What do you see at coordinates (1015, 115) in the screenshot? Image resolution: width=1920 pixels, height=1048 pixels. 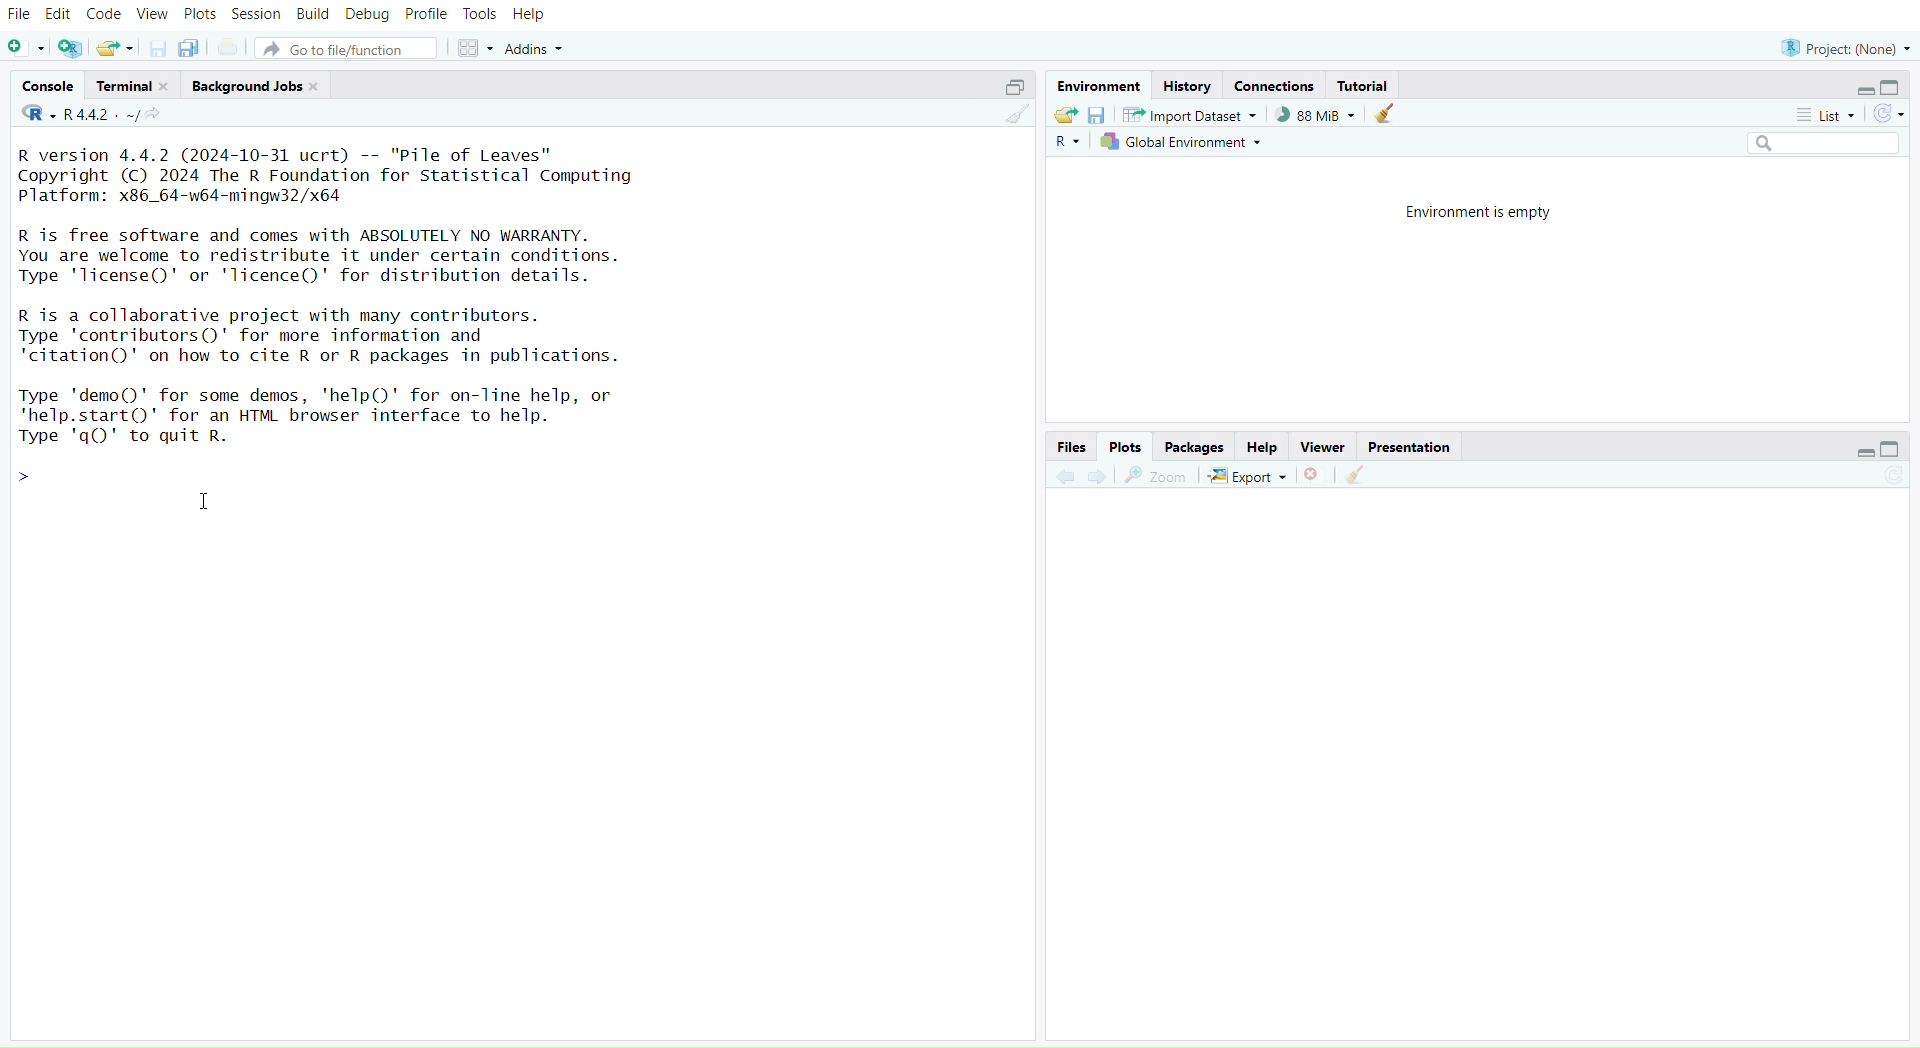 I see `clear console` at bounding box center [1015, 115].